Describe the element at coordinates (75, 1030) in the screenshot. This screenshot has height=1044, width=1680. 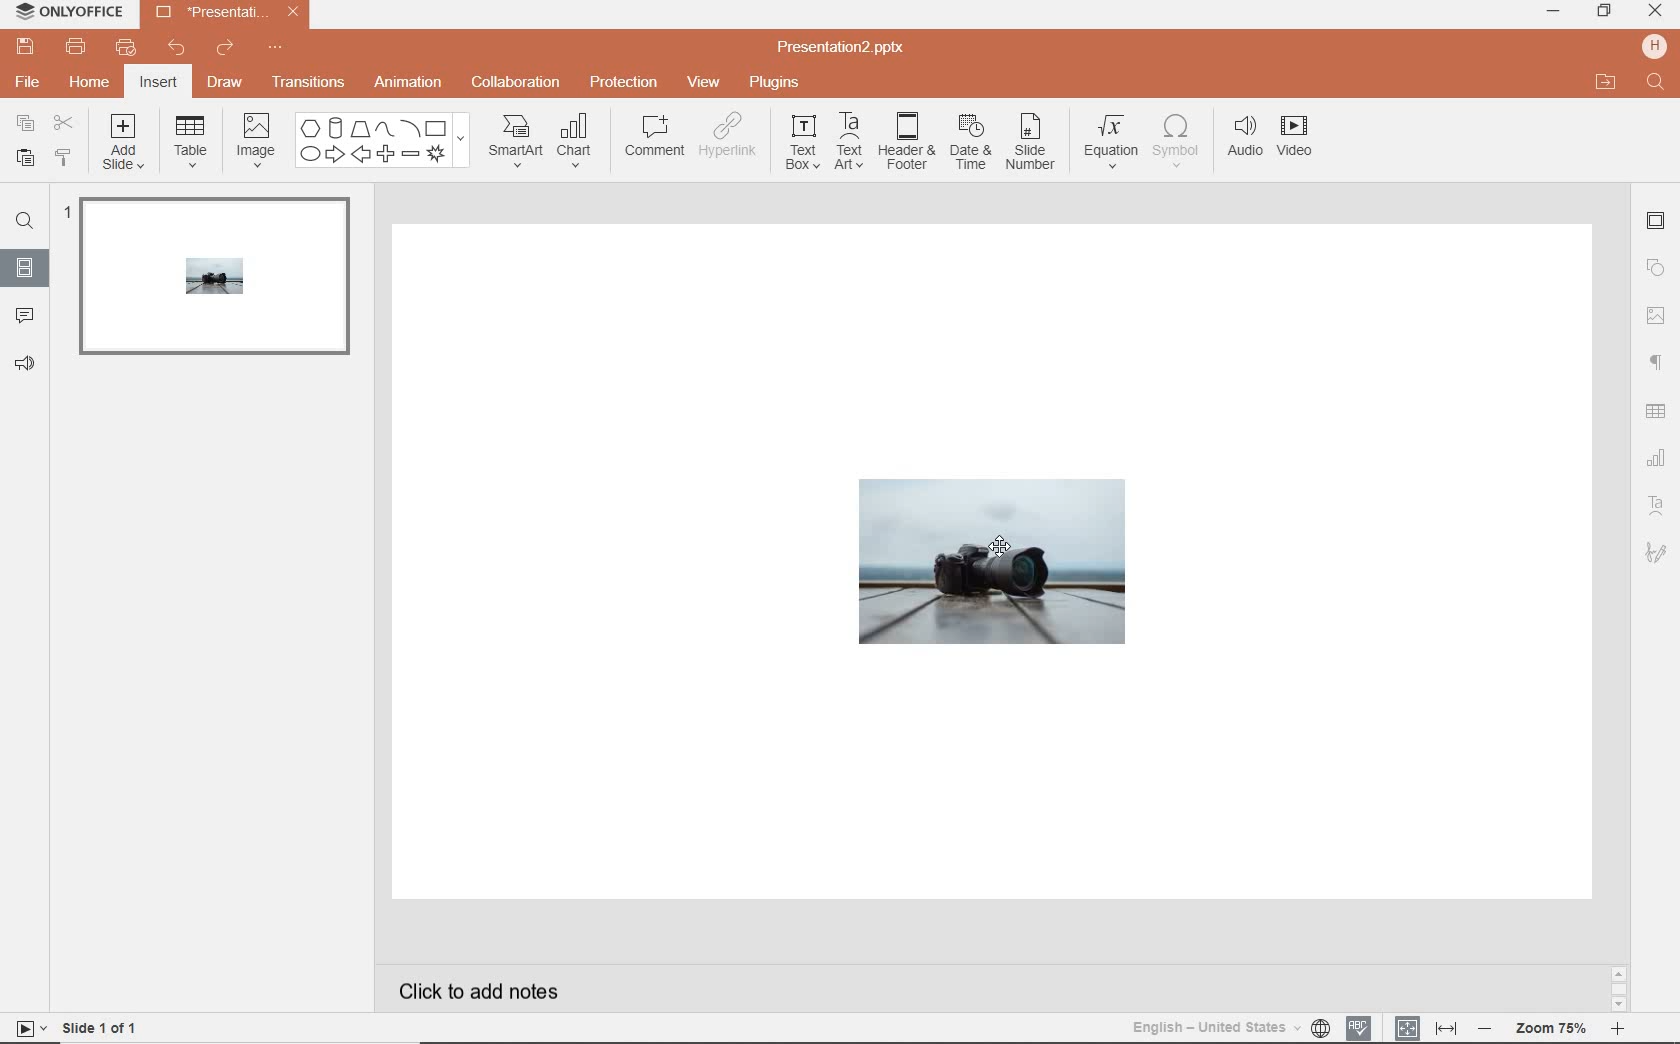
I see `slide 1 of 1` at that location.